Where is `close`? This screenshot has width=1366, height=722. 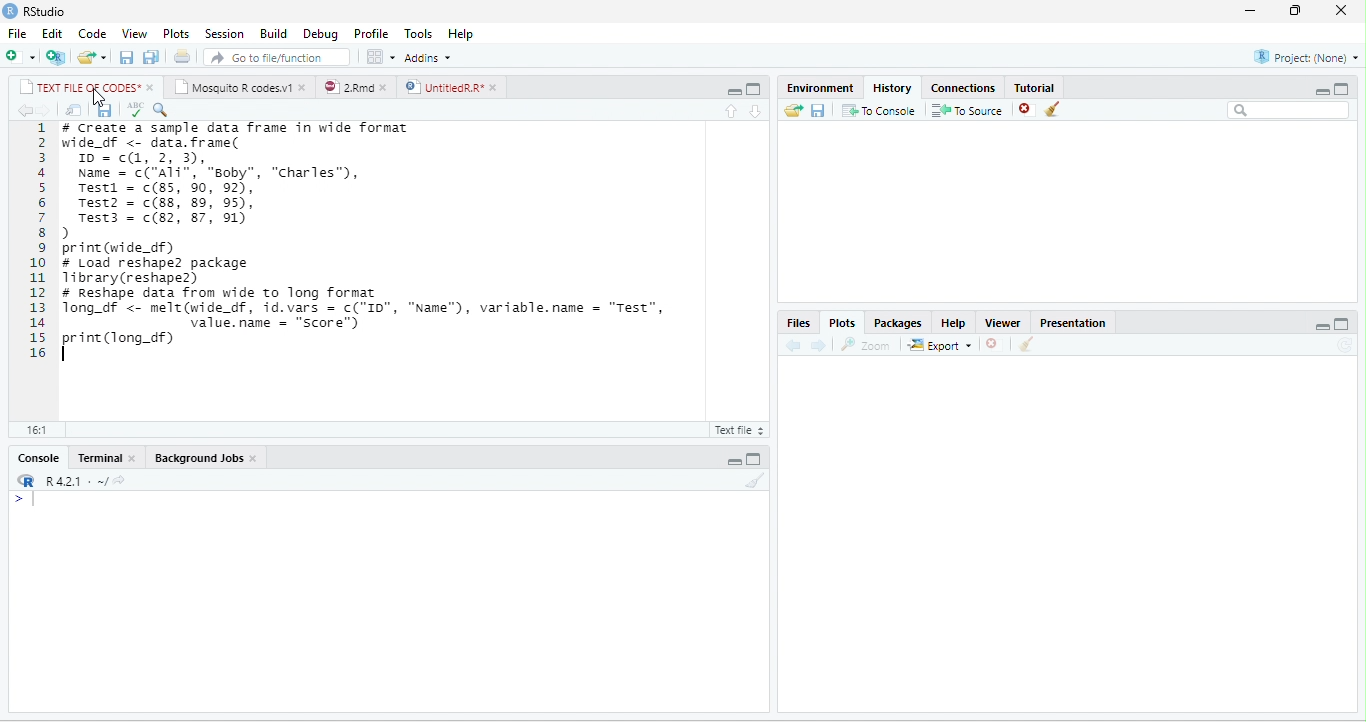 close is located at coordinates (152, 88).